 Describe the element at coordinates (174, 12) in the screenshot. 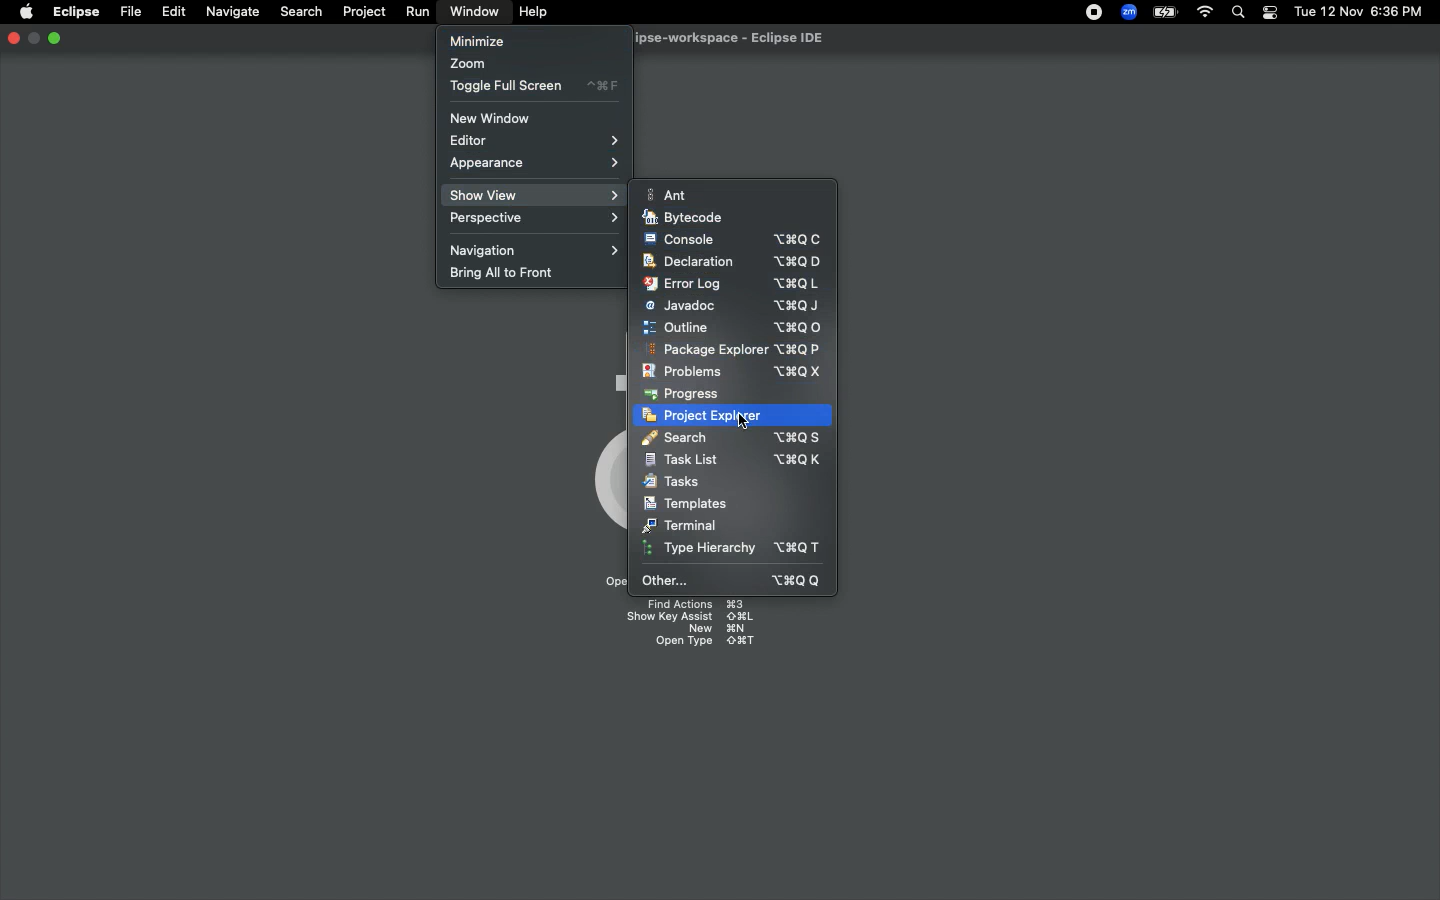

I see `Edit` at that location.